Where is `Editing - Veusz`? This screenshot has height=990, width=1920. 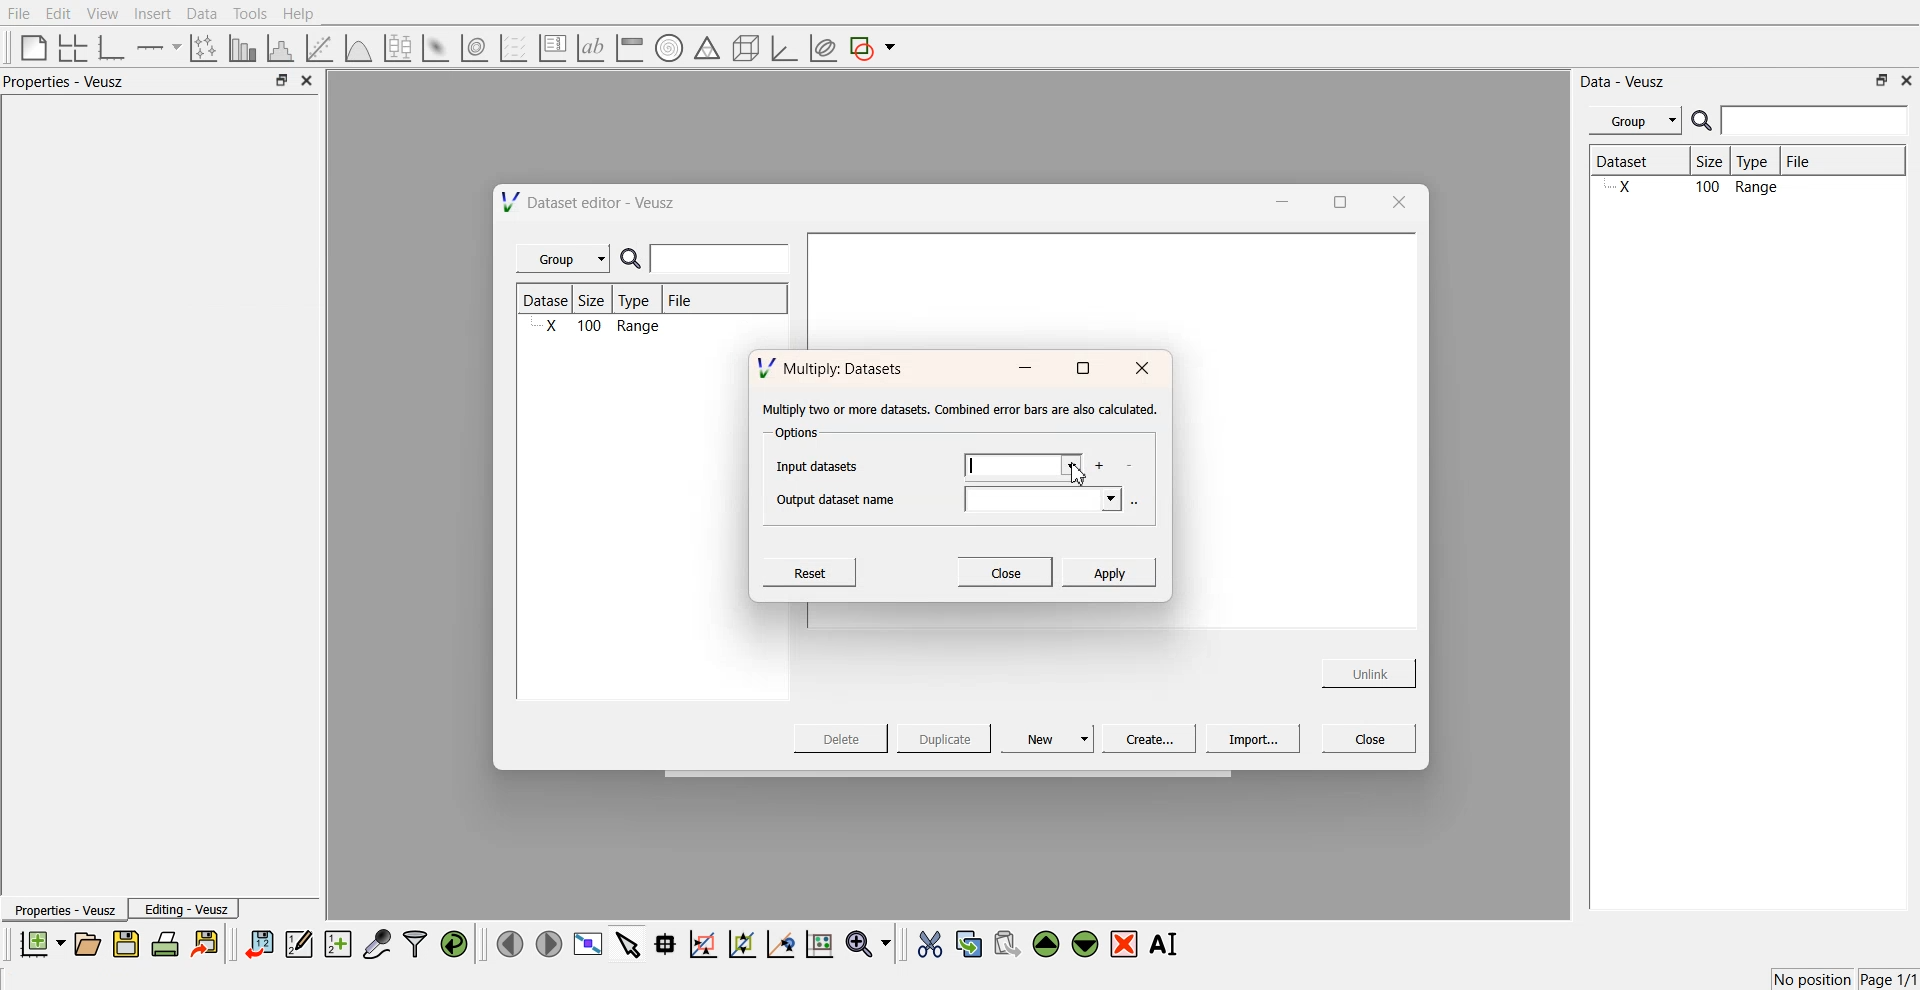
Editing - Veusz is located at coordinates (186, 909).